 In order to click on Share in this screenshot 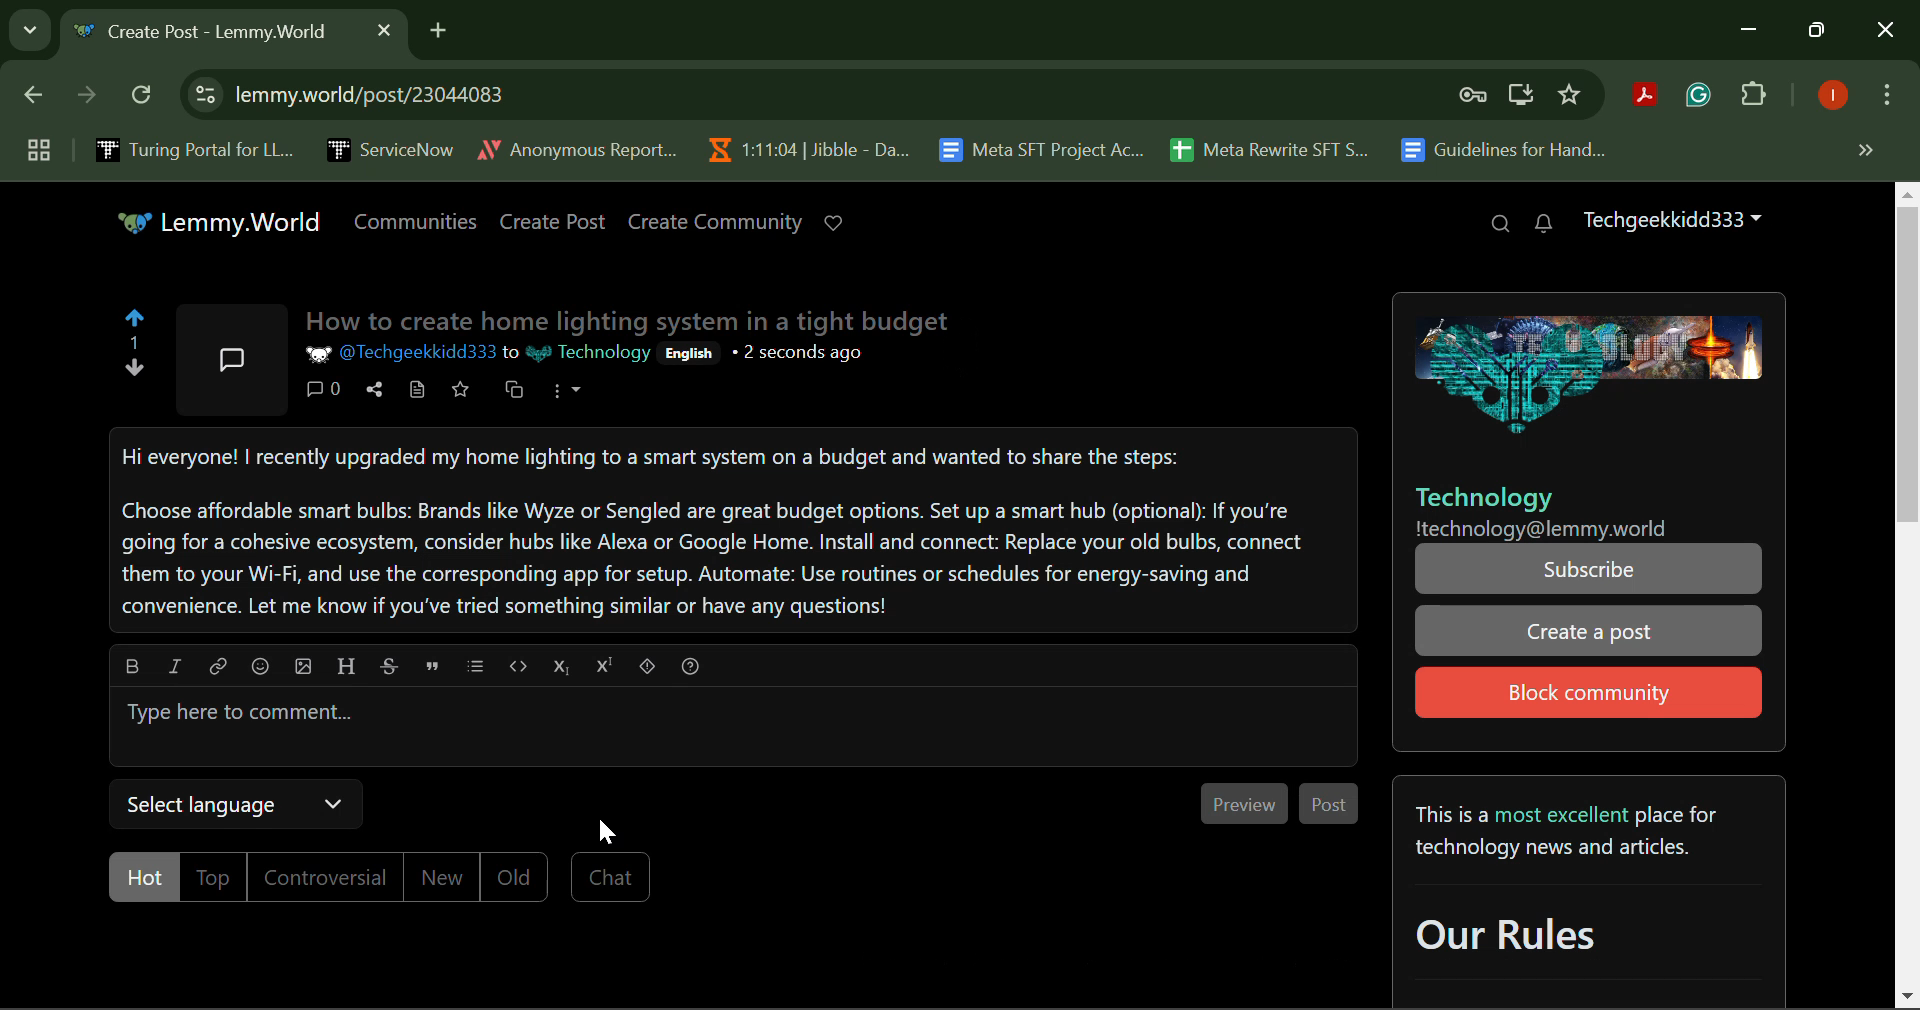, I will do `click(374, 389)`.